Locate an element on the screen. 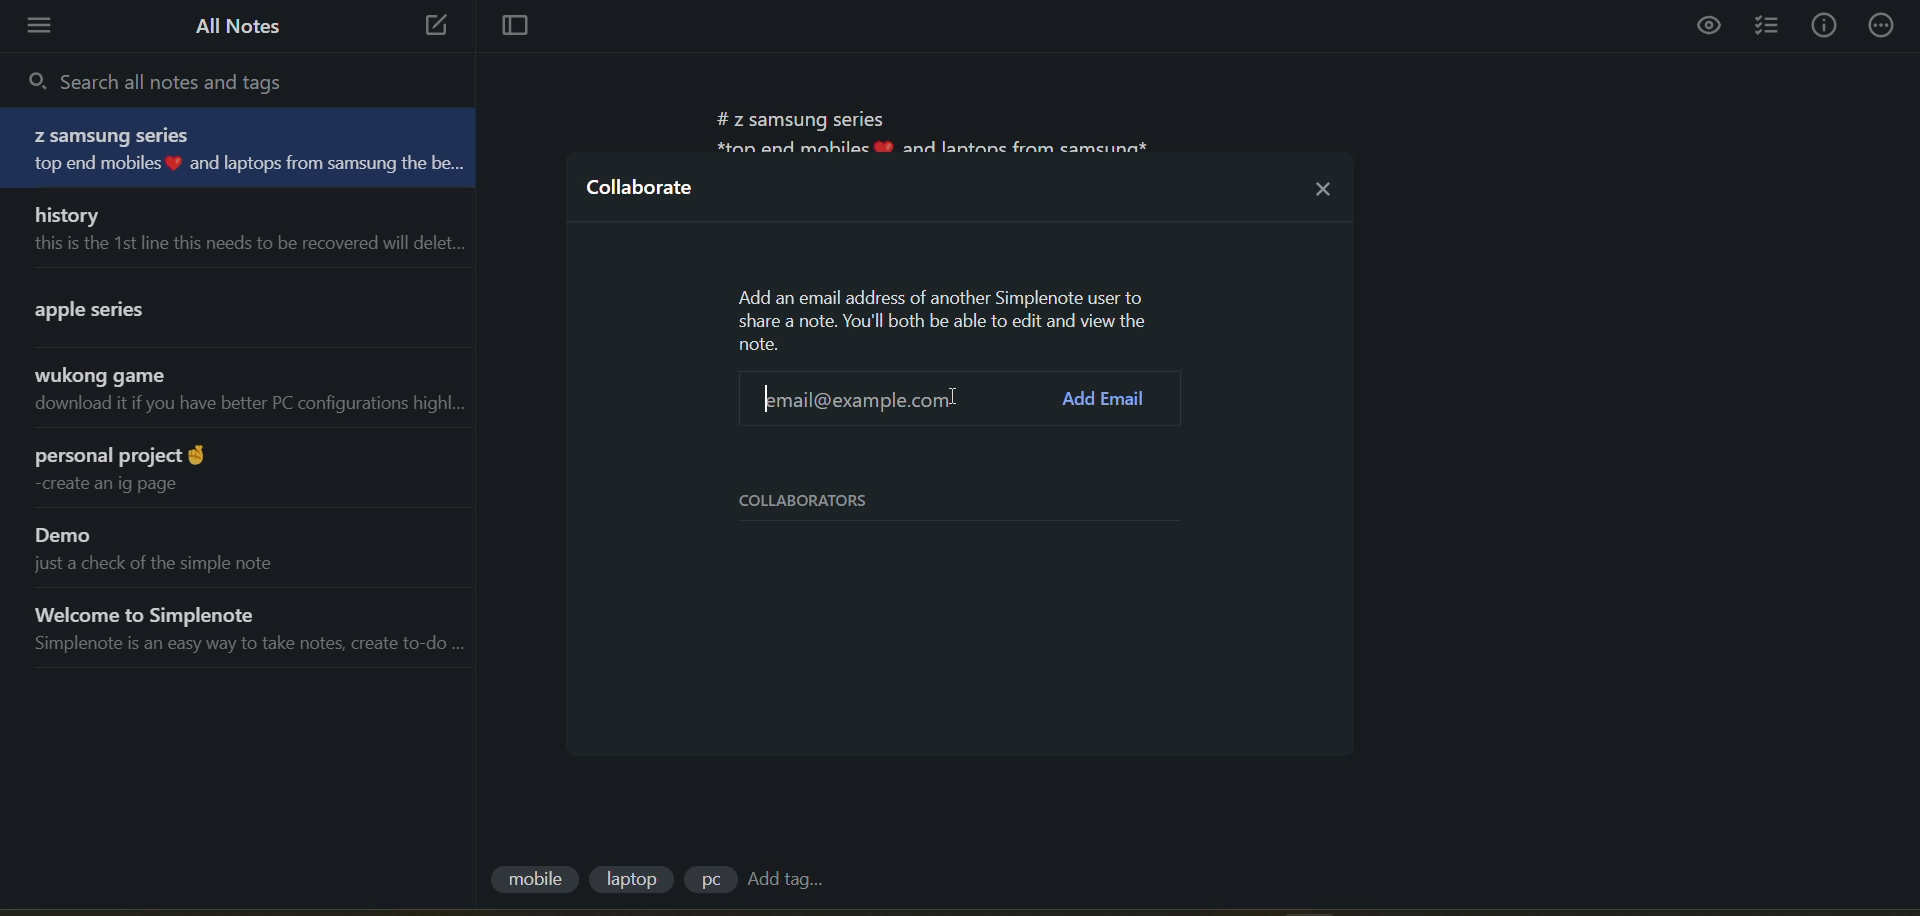 The height and width of the screenshot is (916, 1920). actions is located at coordinates (1886, 24).